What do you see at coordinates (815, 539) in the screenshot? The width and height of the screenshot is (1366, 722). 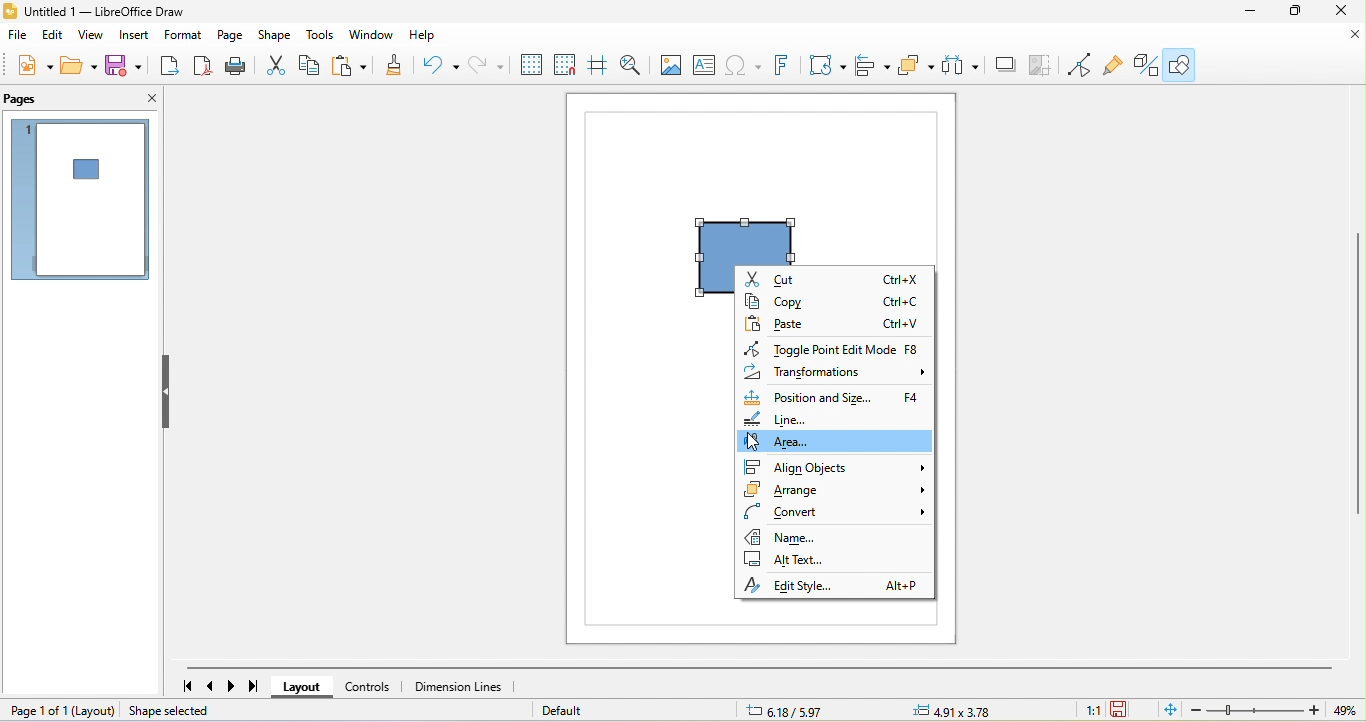 I see `name` at bounding box center [815, 539].